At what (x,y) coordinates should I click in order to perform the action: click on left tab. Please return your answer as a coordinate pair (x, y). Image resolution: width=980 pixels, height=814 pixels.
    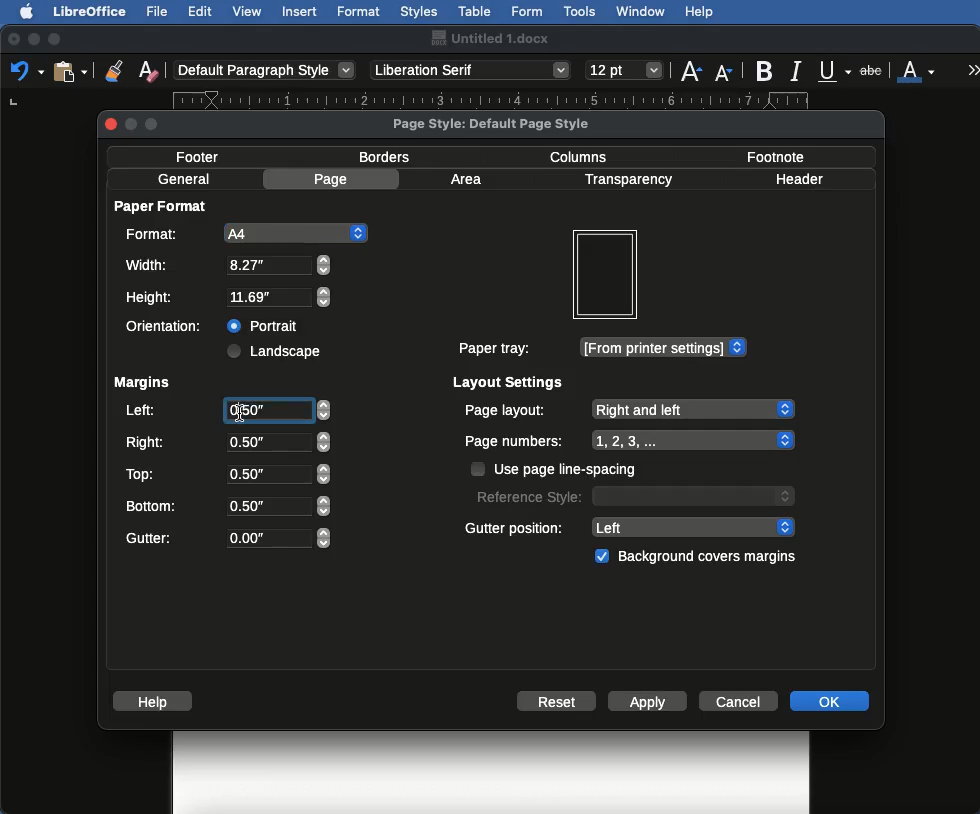
    Looking at the image, I should click on (14, 105).